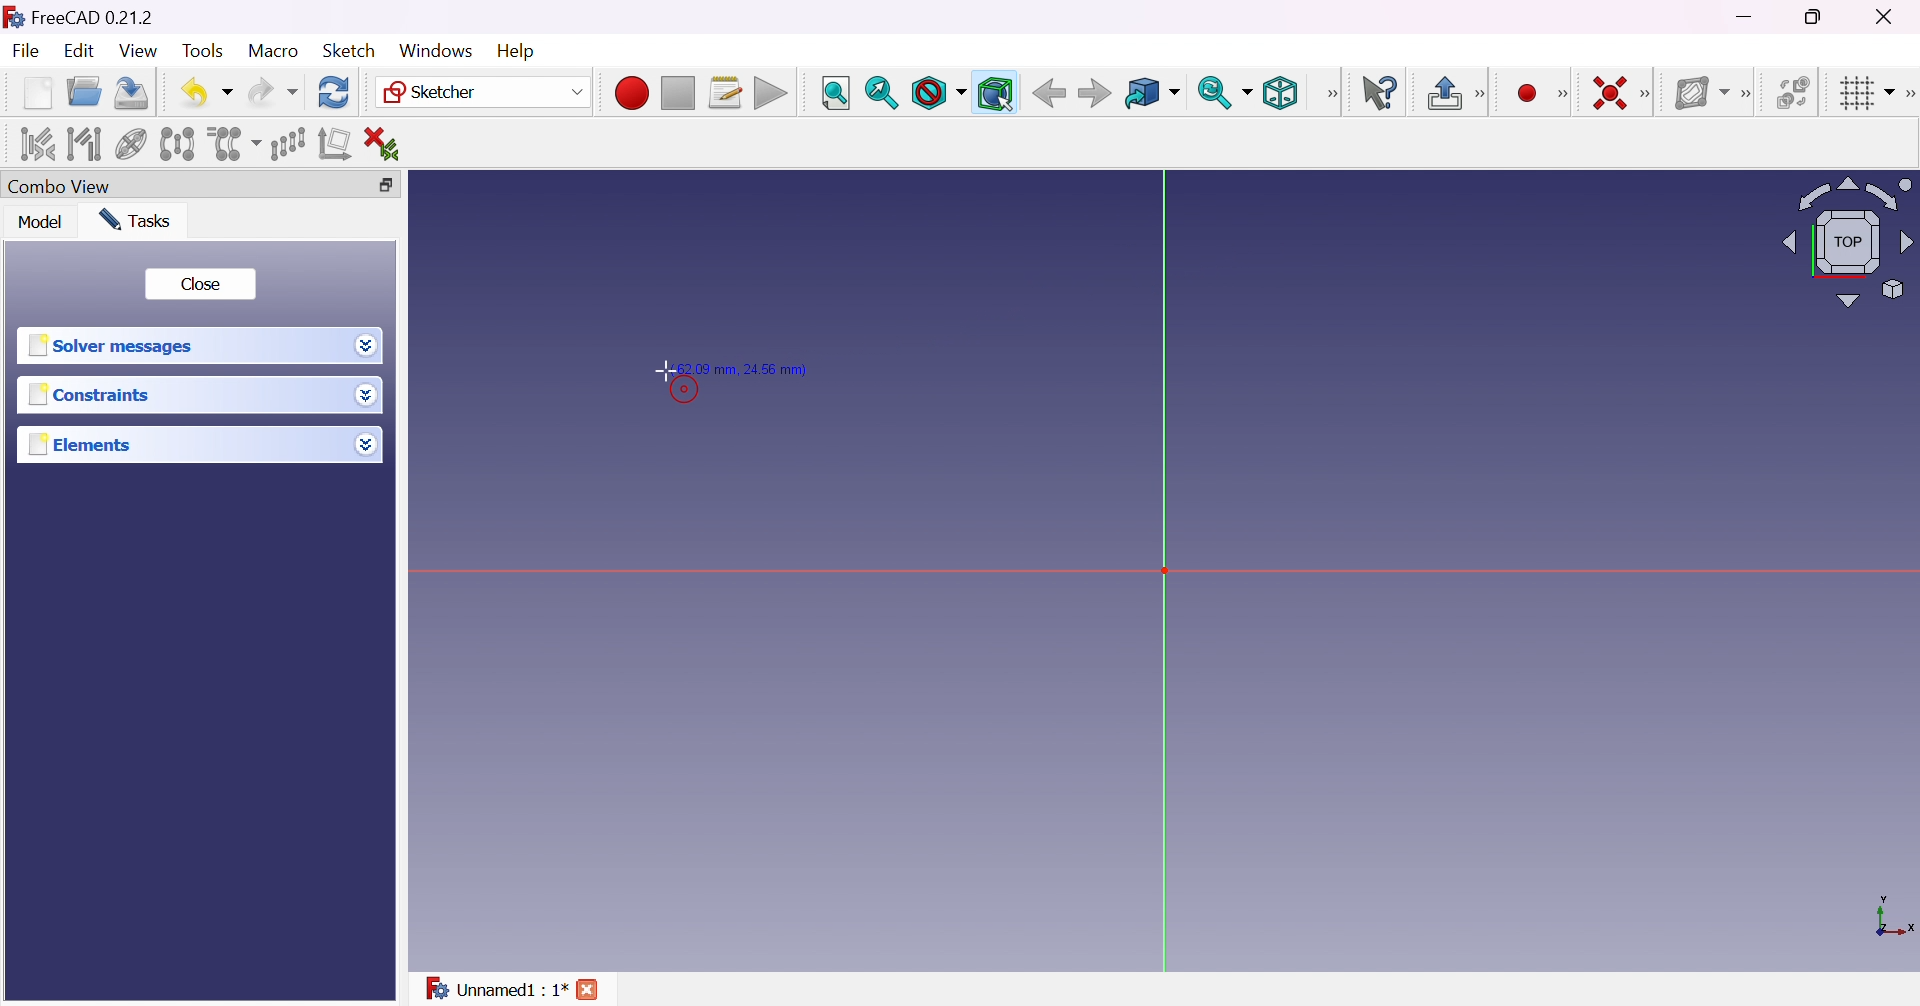  What do you see at coordinates (1892, 918) in the screenshot?
I see `x, y axis` at bounding box center [1892, 918].